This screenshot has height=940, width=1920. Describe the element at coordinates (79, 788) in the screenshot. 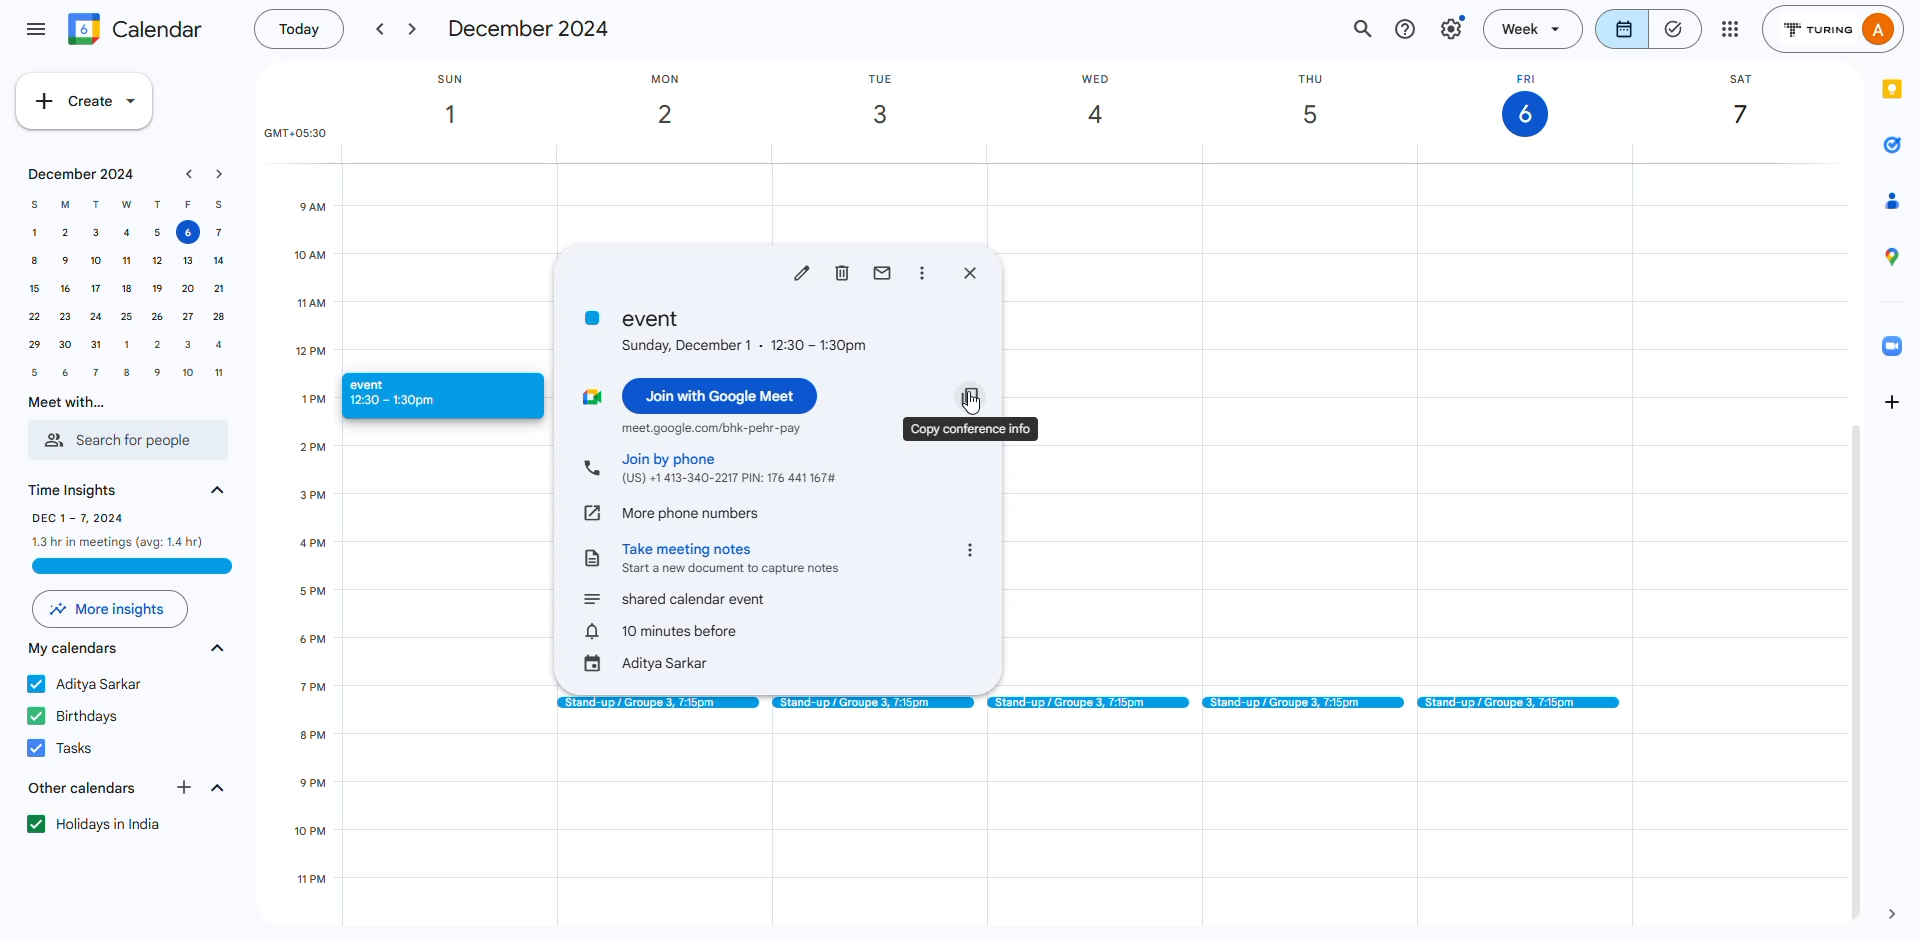

I see `other` at that location.